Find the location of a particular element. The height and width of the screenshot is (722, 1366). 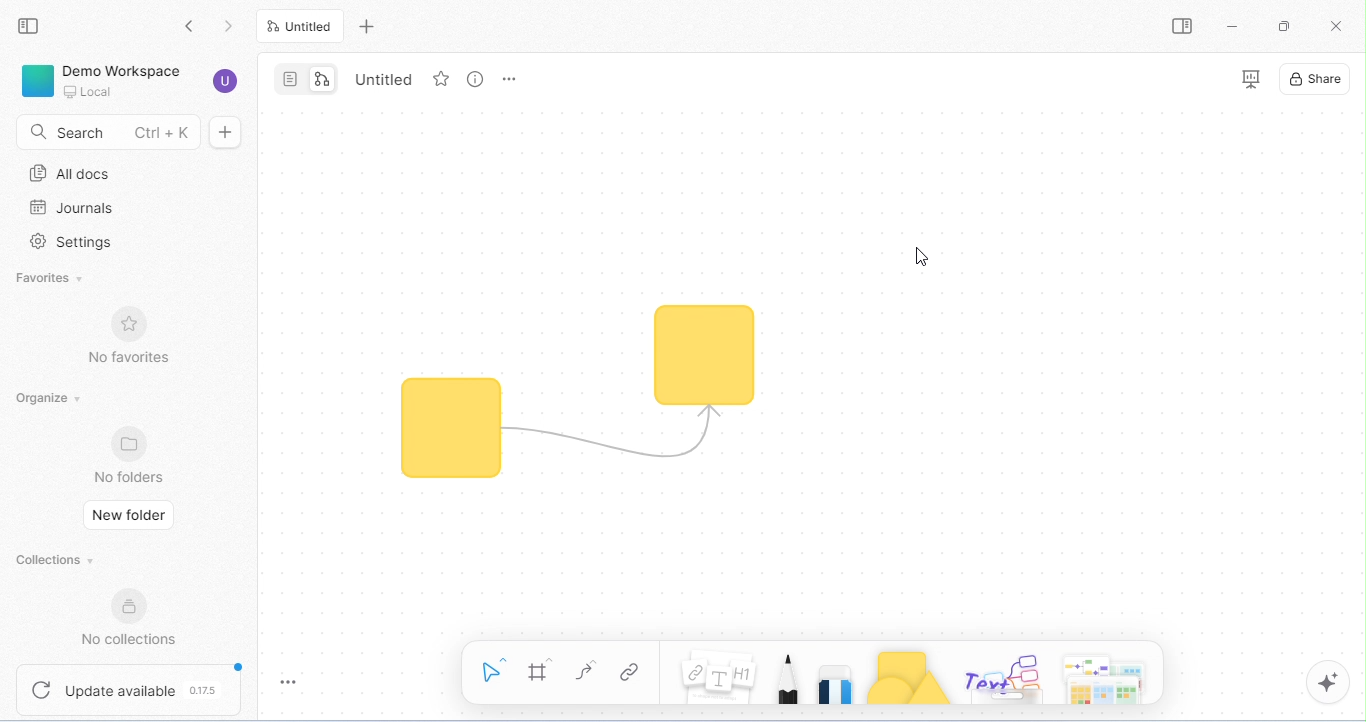

shape is located at coordinates (448, 428).